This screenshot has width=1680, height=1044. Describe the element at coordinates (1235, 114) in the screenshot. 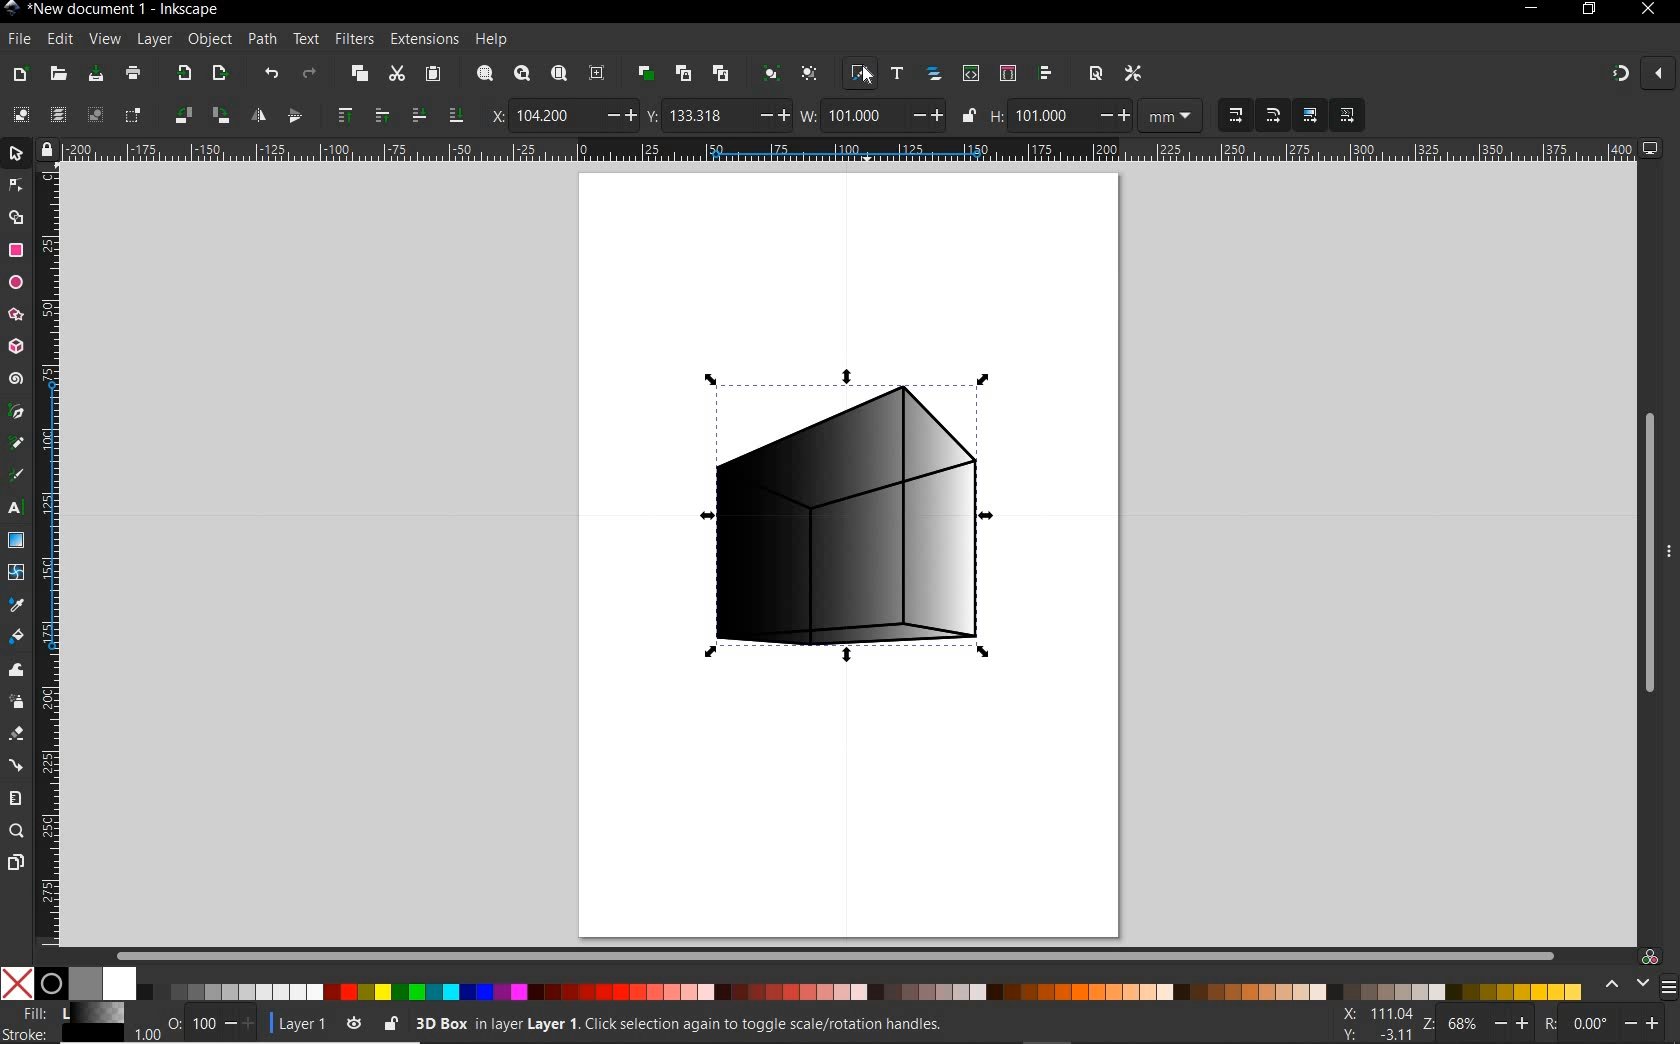

I see `SCALING` at that location.